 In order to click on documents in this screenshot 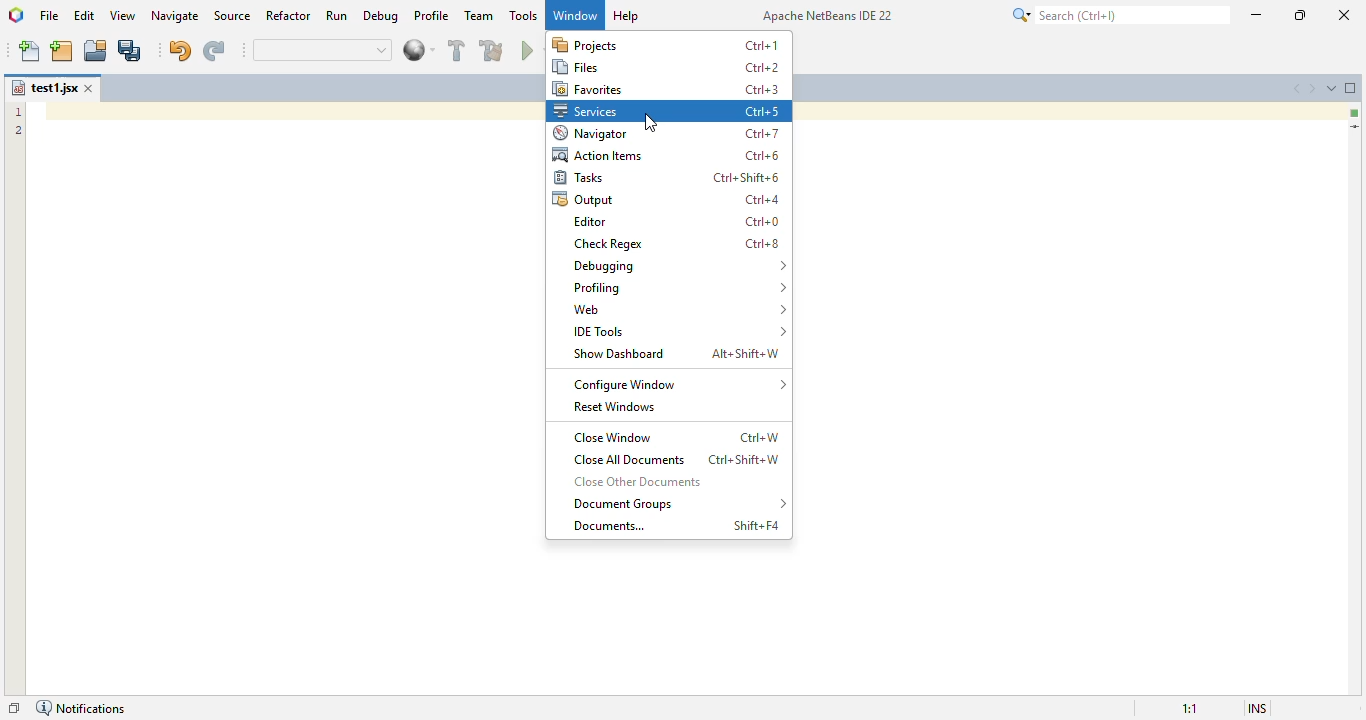, I will do `click(610, 526)`.